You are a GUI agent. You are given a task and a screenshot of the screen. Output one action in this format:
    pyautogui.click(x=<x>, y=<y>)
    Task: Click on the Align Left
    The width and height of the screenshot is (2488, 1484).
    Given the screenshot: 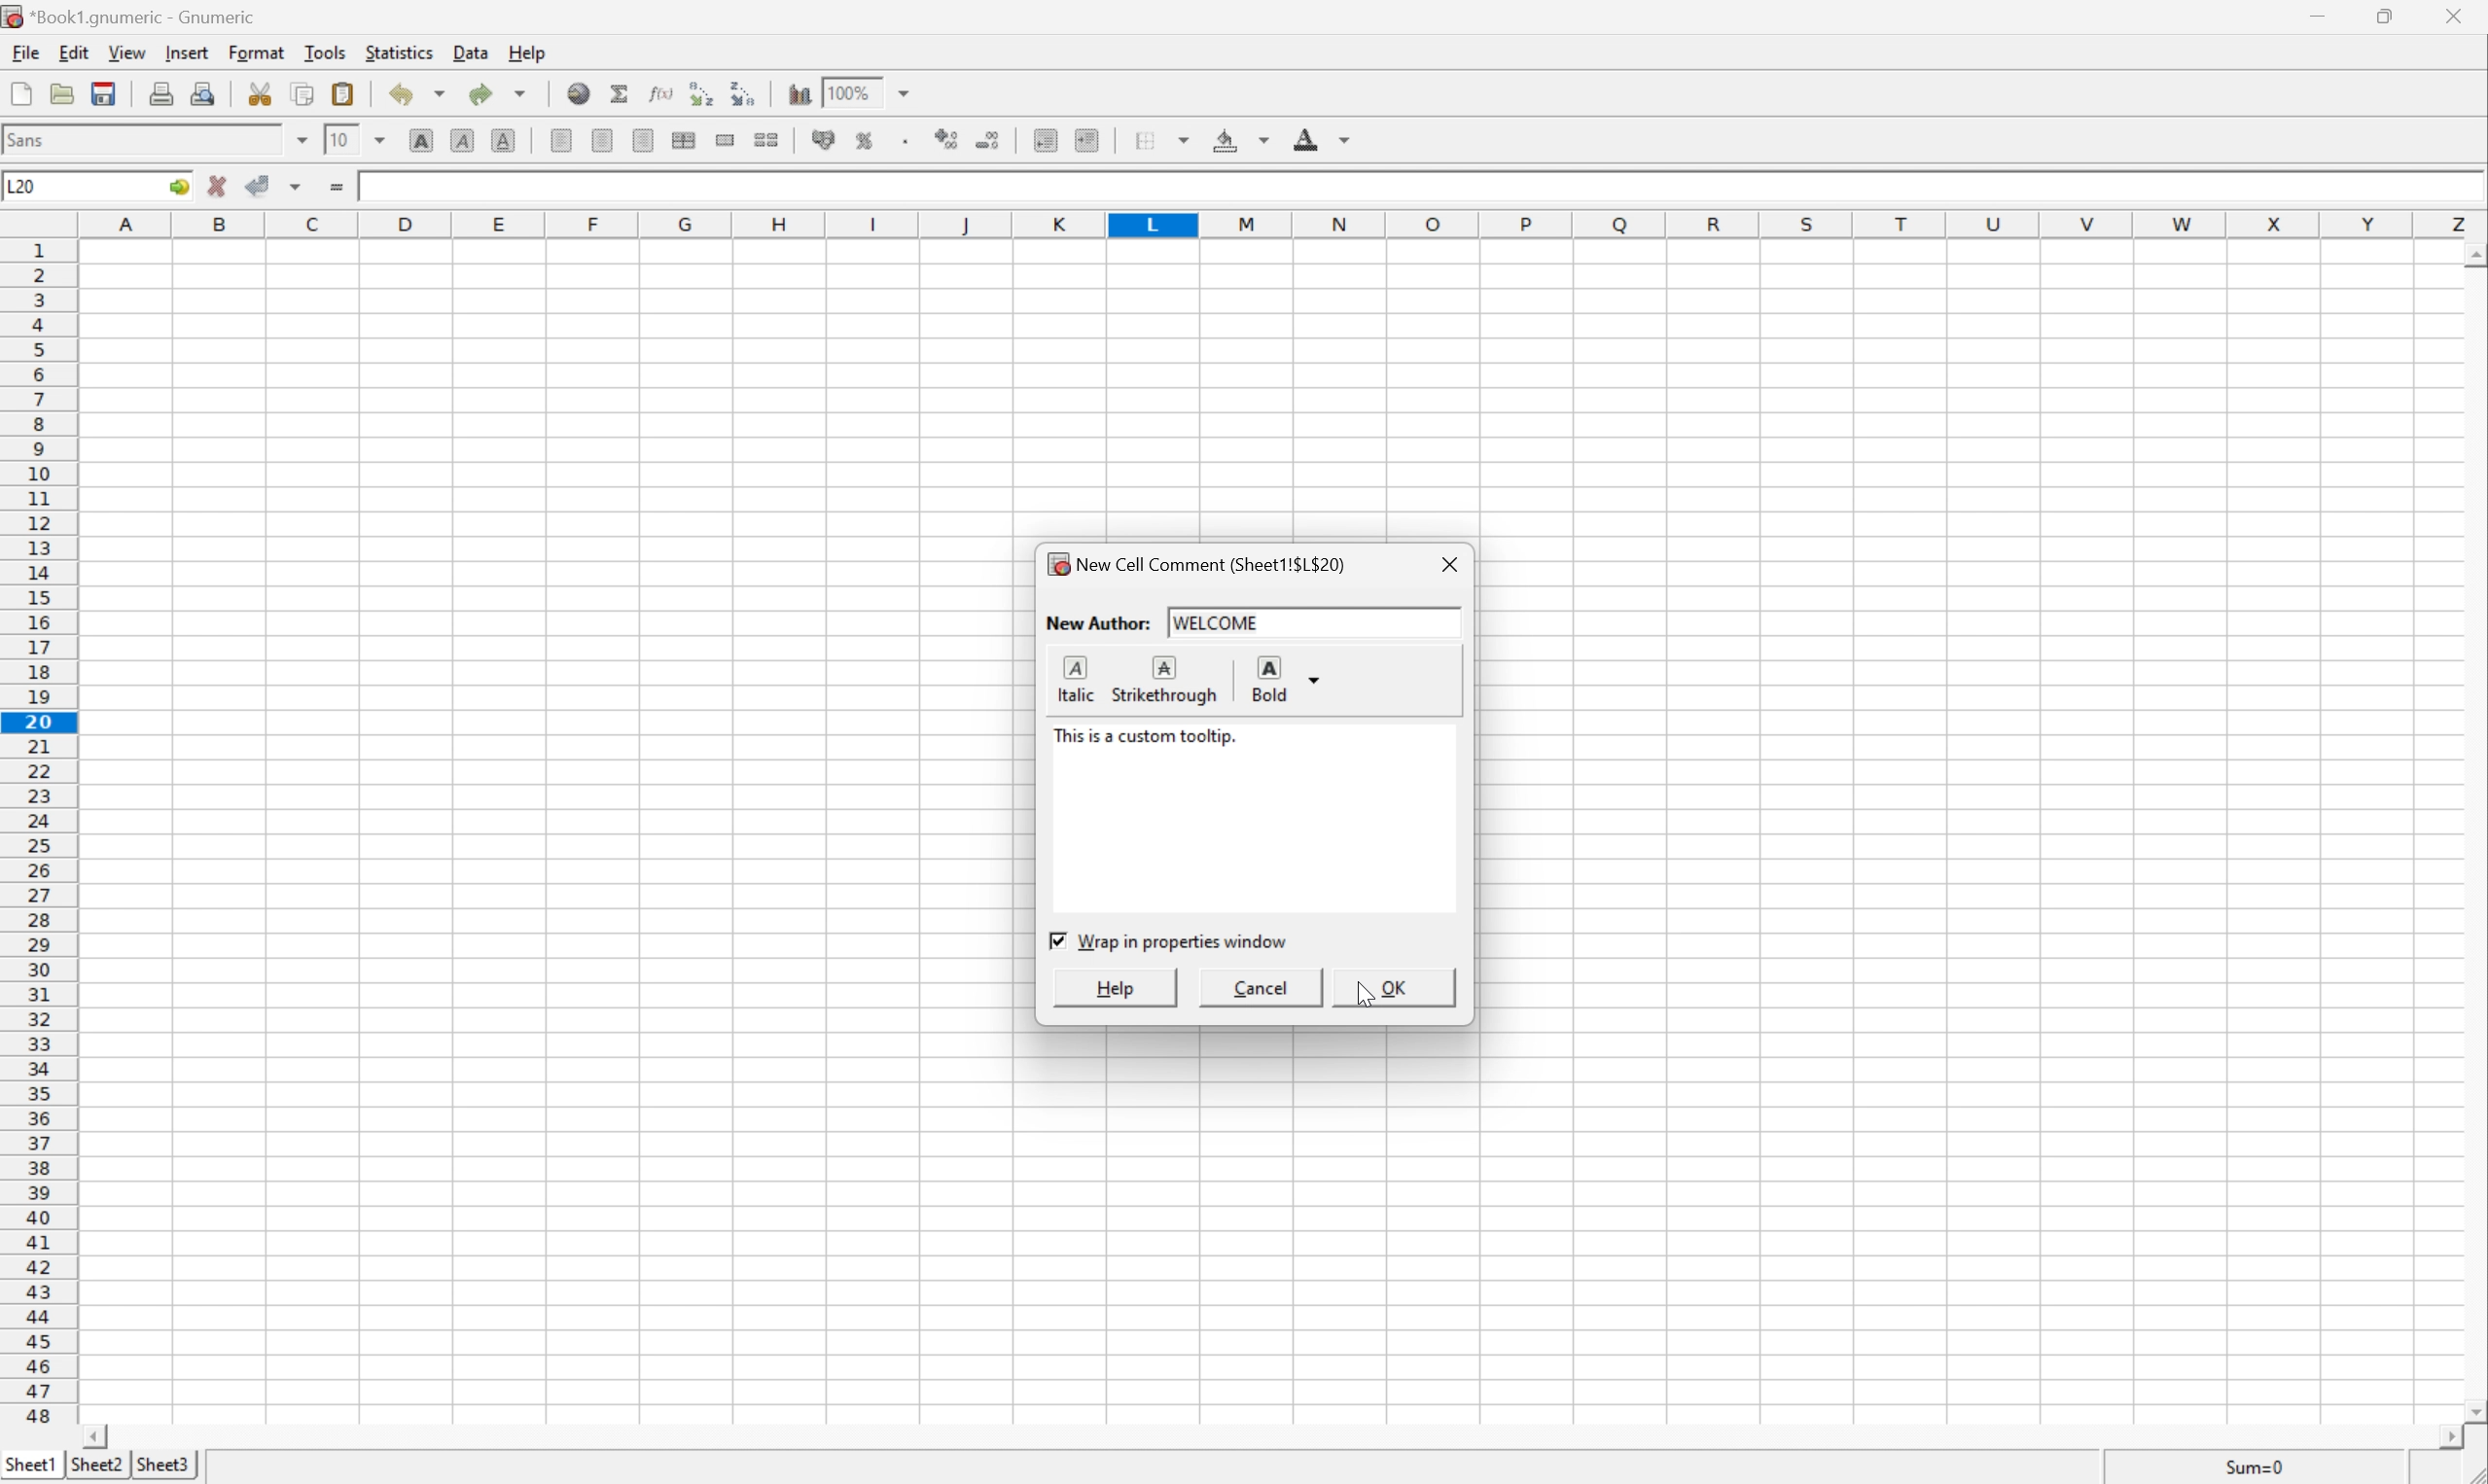 What is the action you would take?
    pyautogui.click(x=560, y=142)
    